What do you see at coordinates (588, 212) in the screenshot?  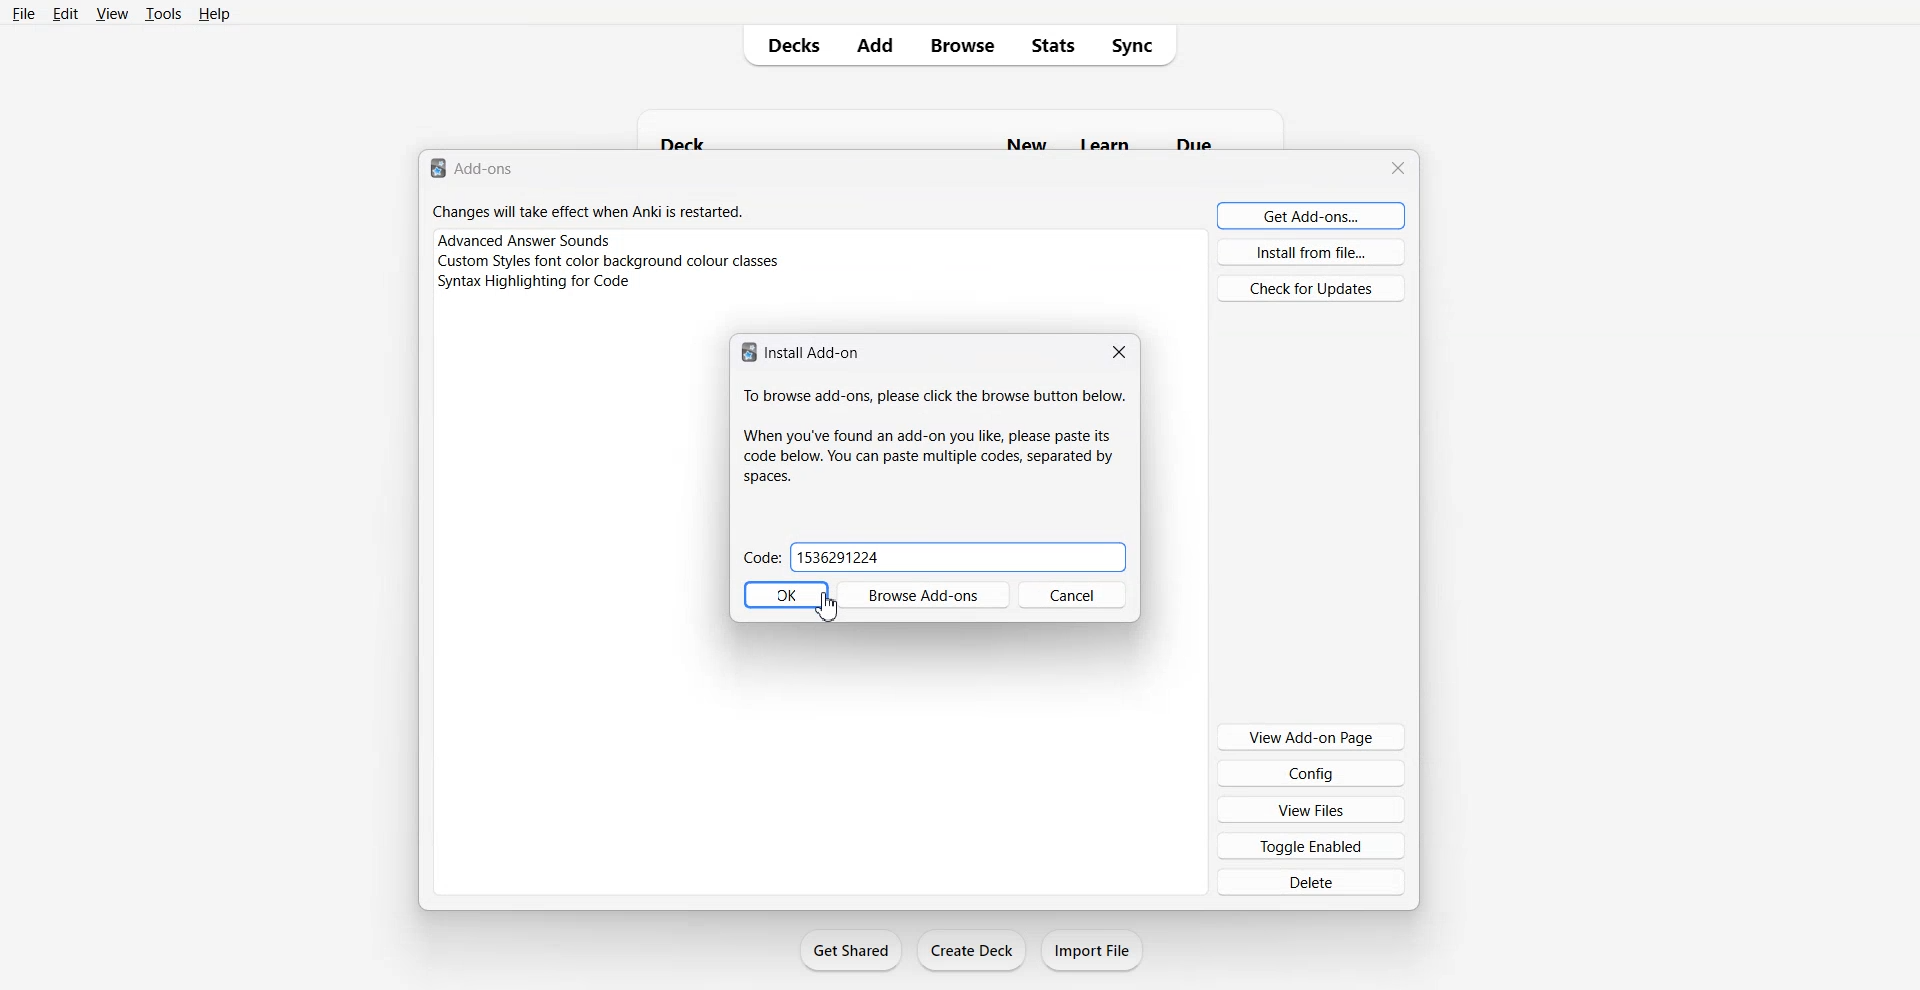 I see `Changes will take effect when anki is restarted` at bounding box center [588, 212].